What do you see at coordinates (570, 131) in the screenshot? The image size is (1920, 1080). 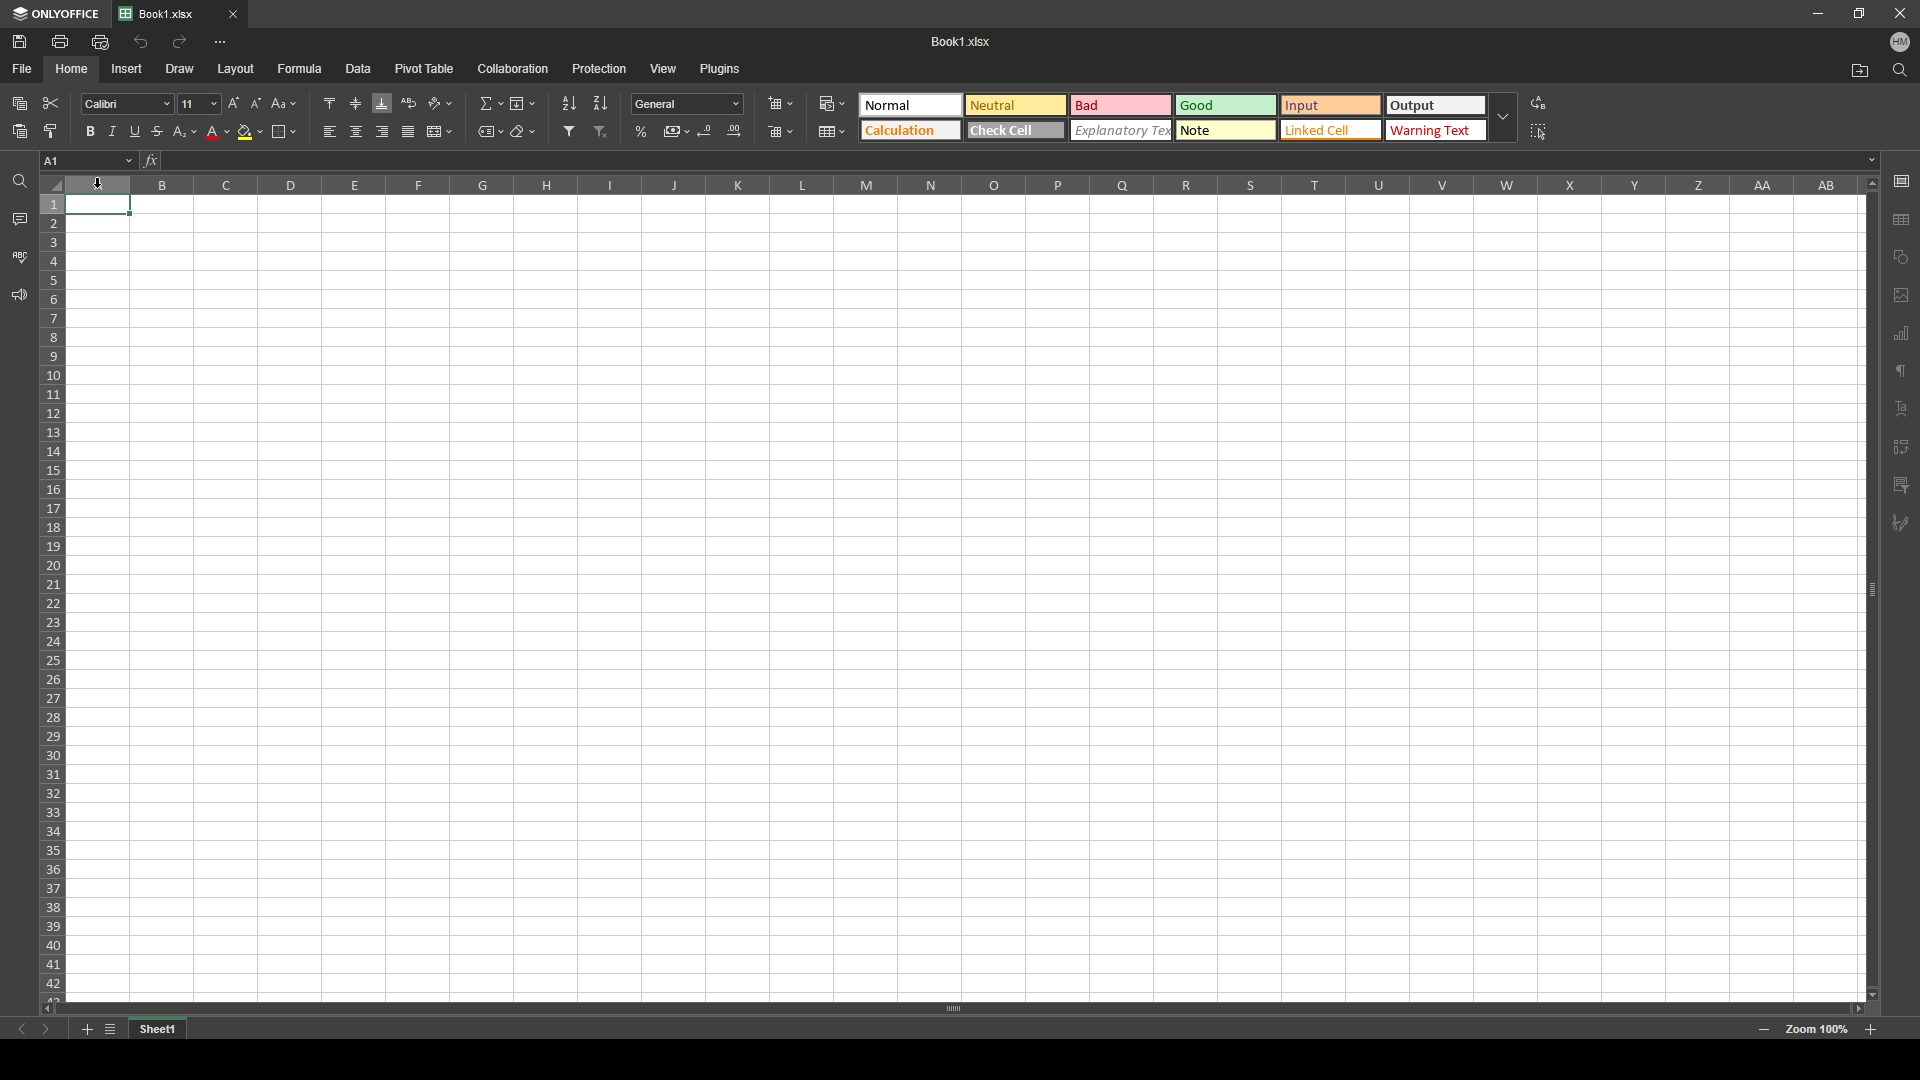 I see `filter` at bounding box center [570, 131].